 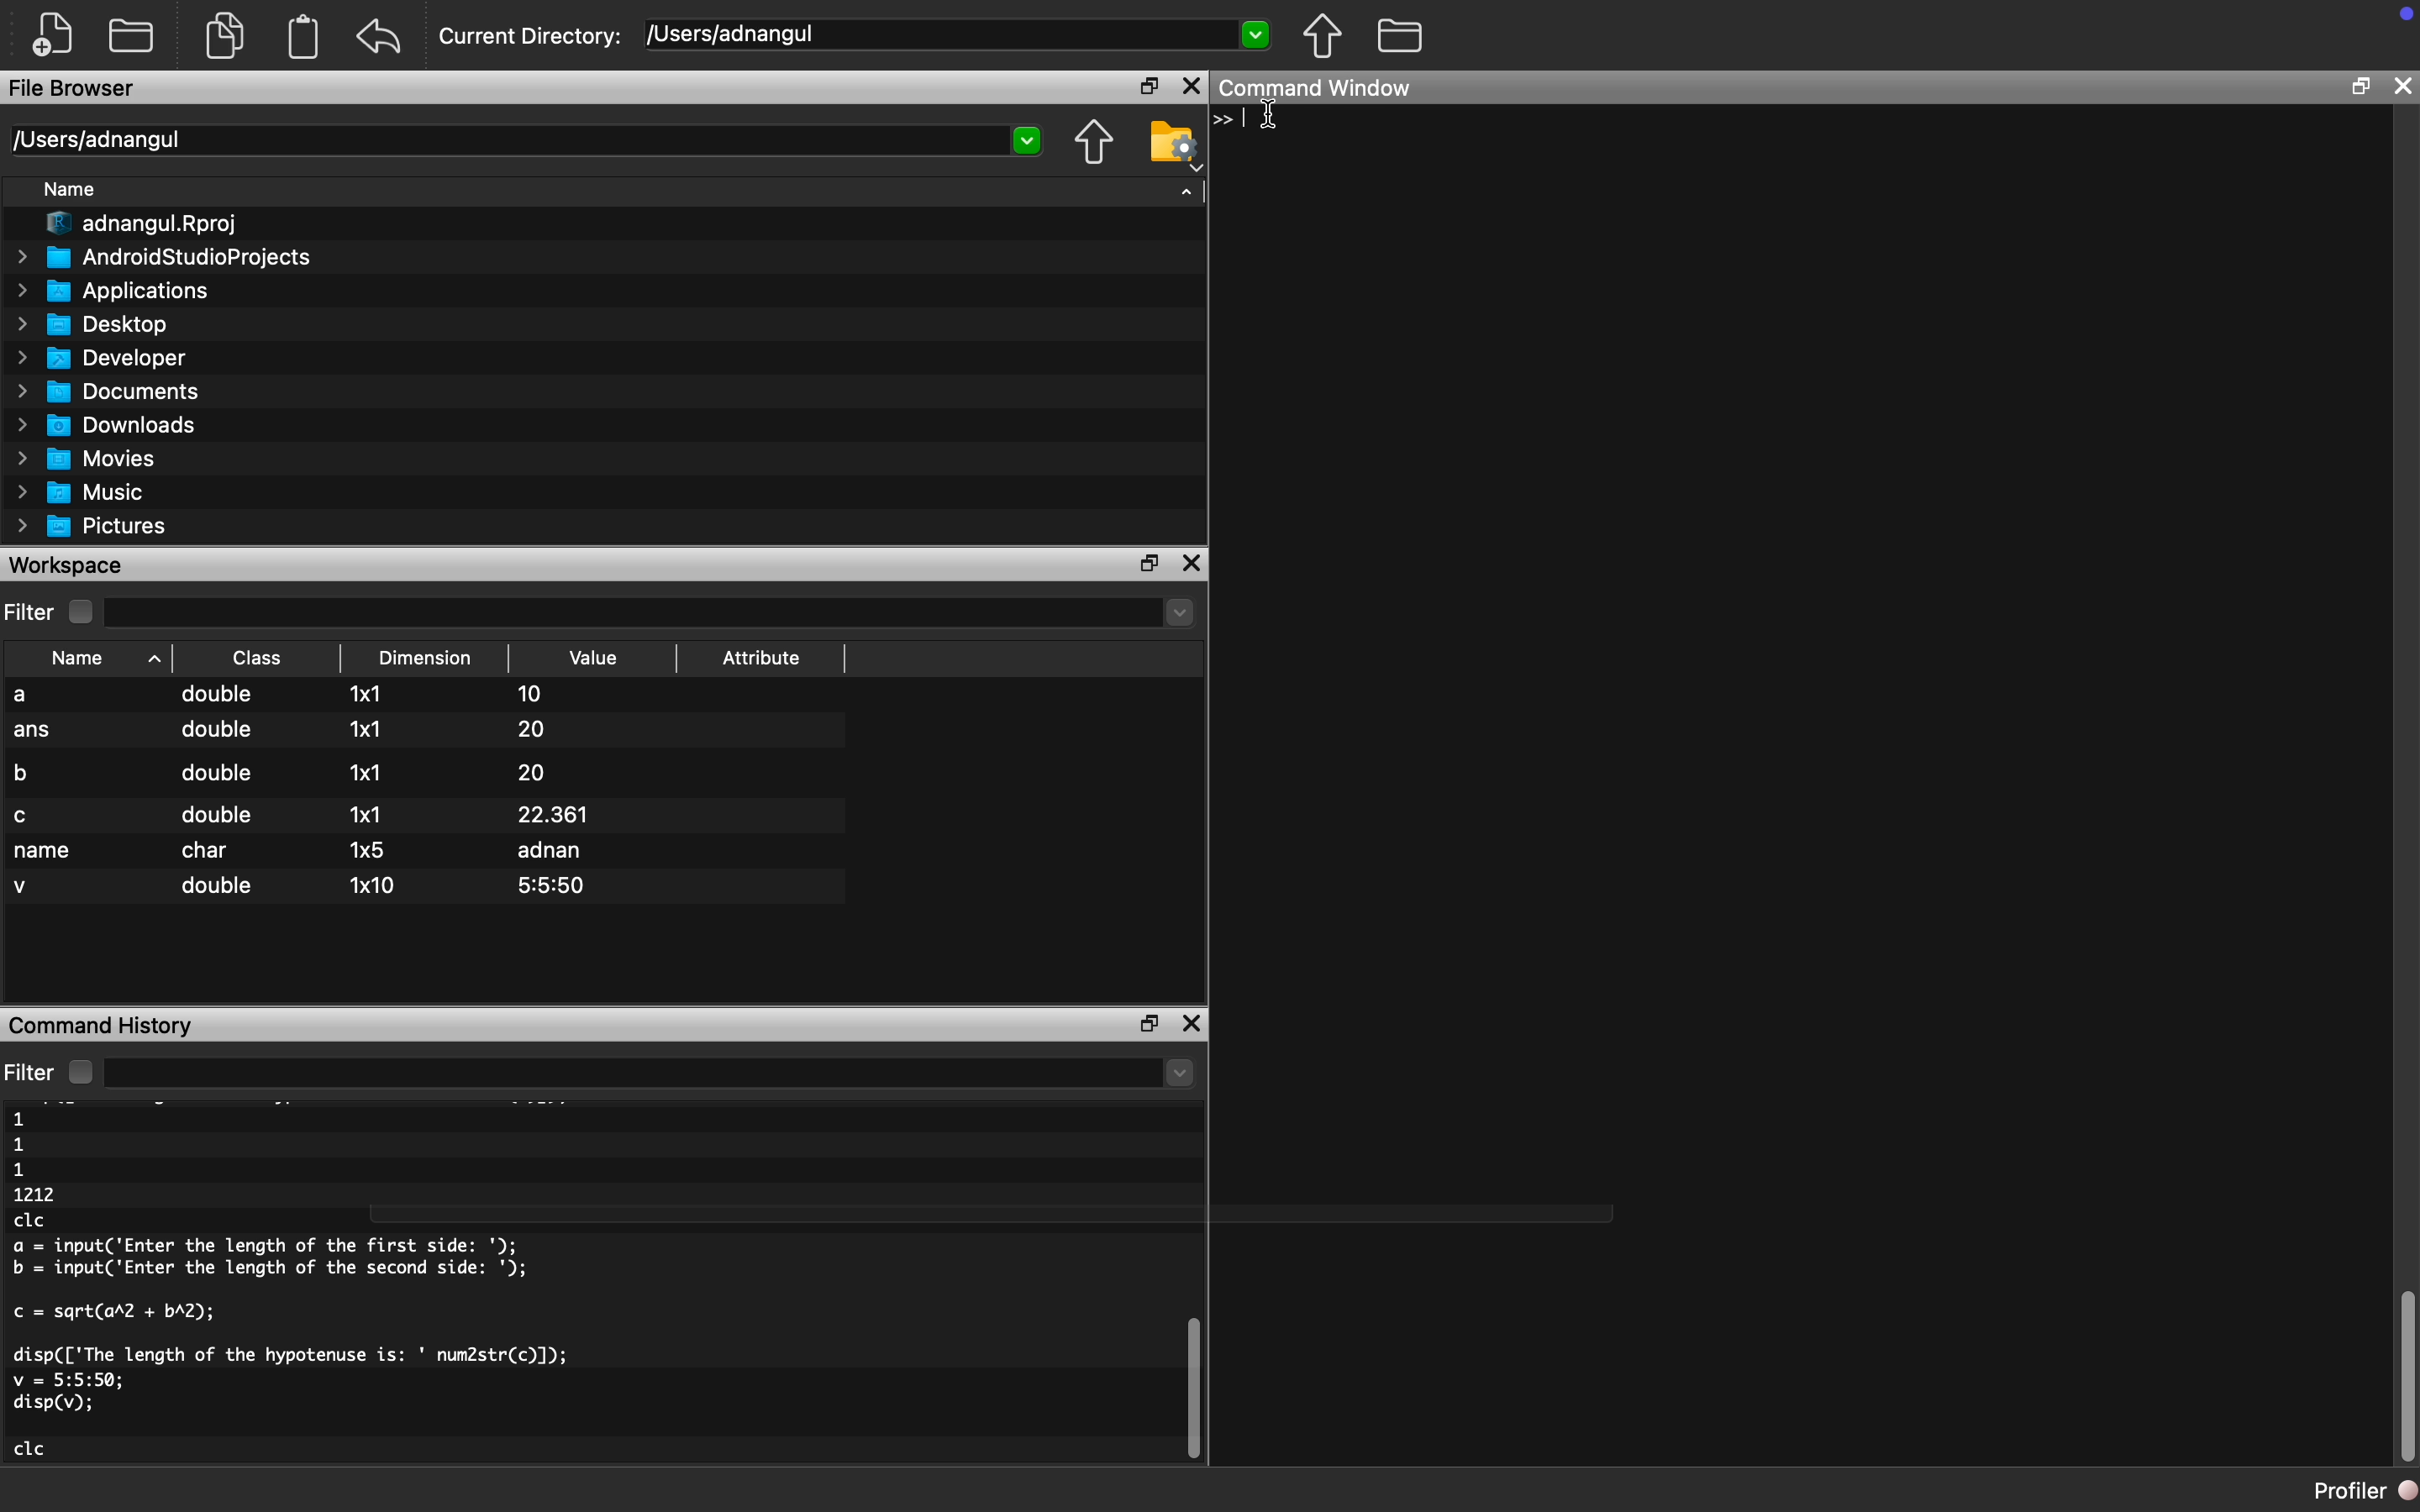 I want to click on Dropdown, so click(x=1253, y=35).